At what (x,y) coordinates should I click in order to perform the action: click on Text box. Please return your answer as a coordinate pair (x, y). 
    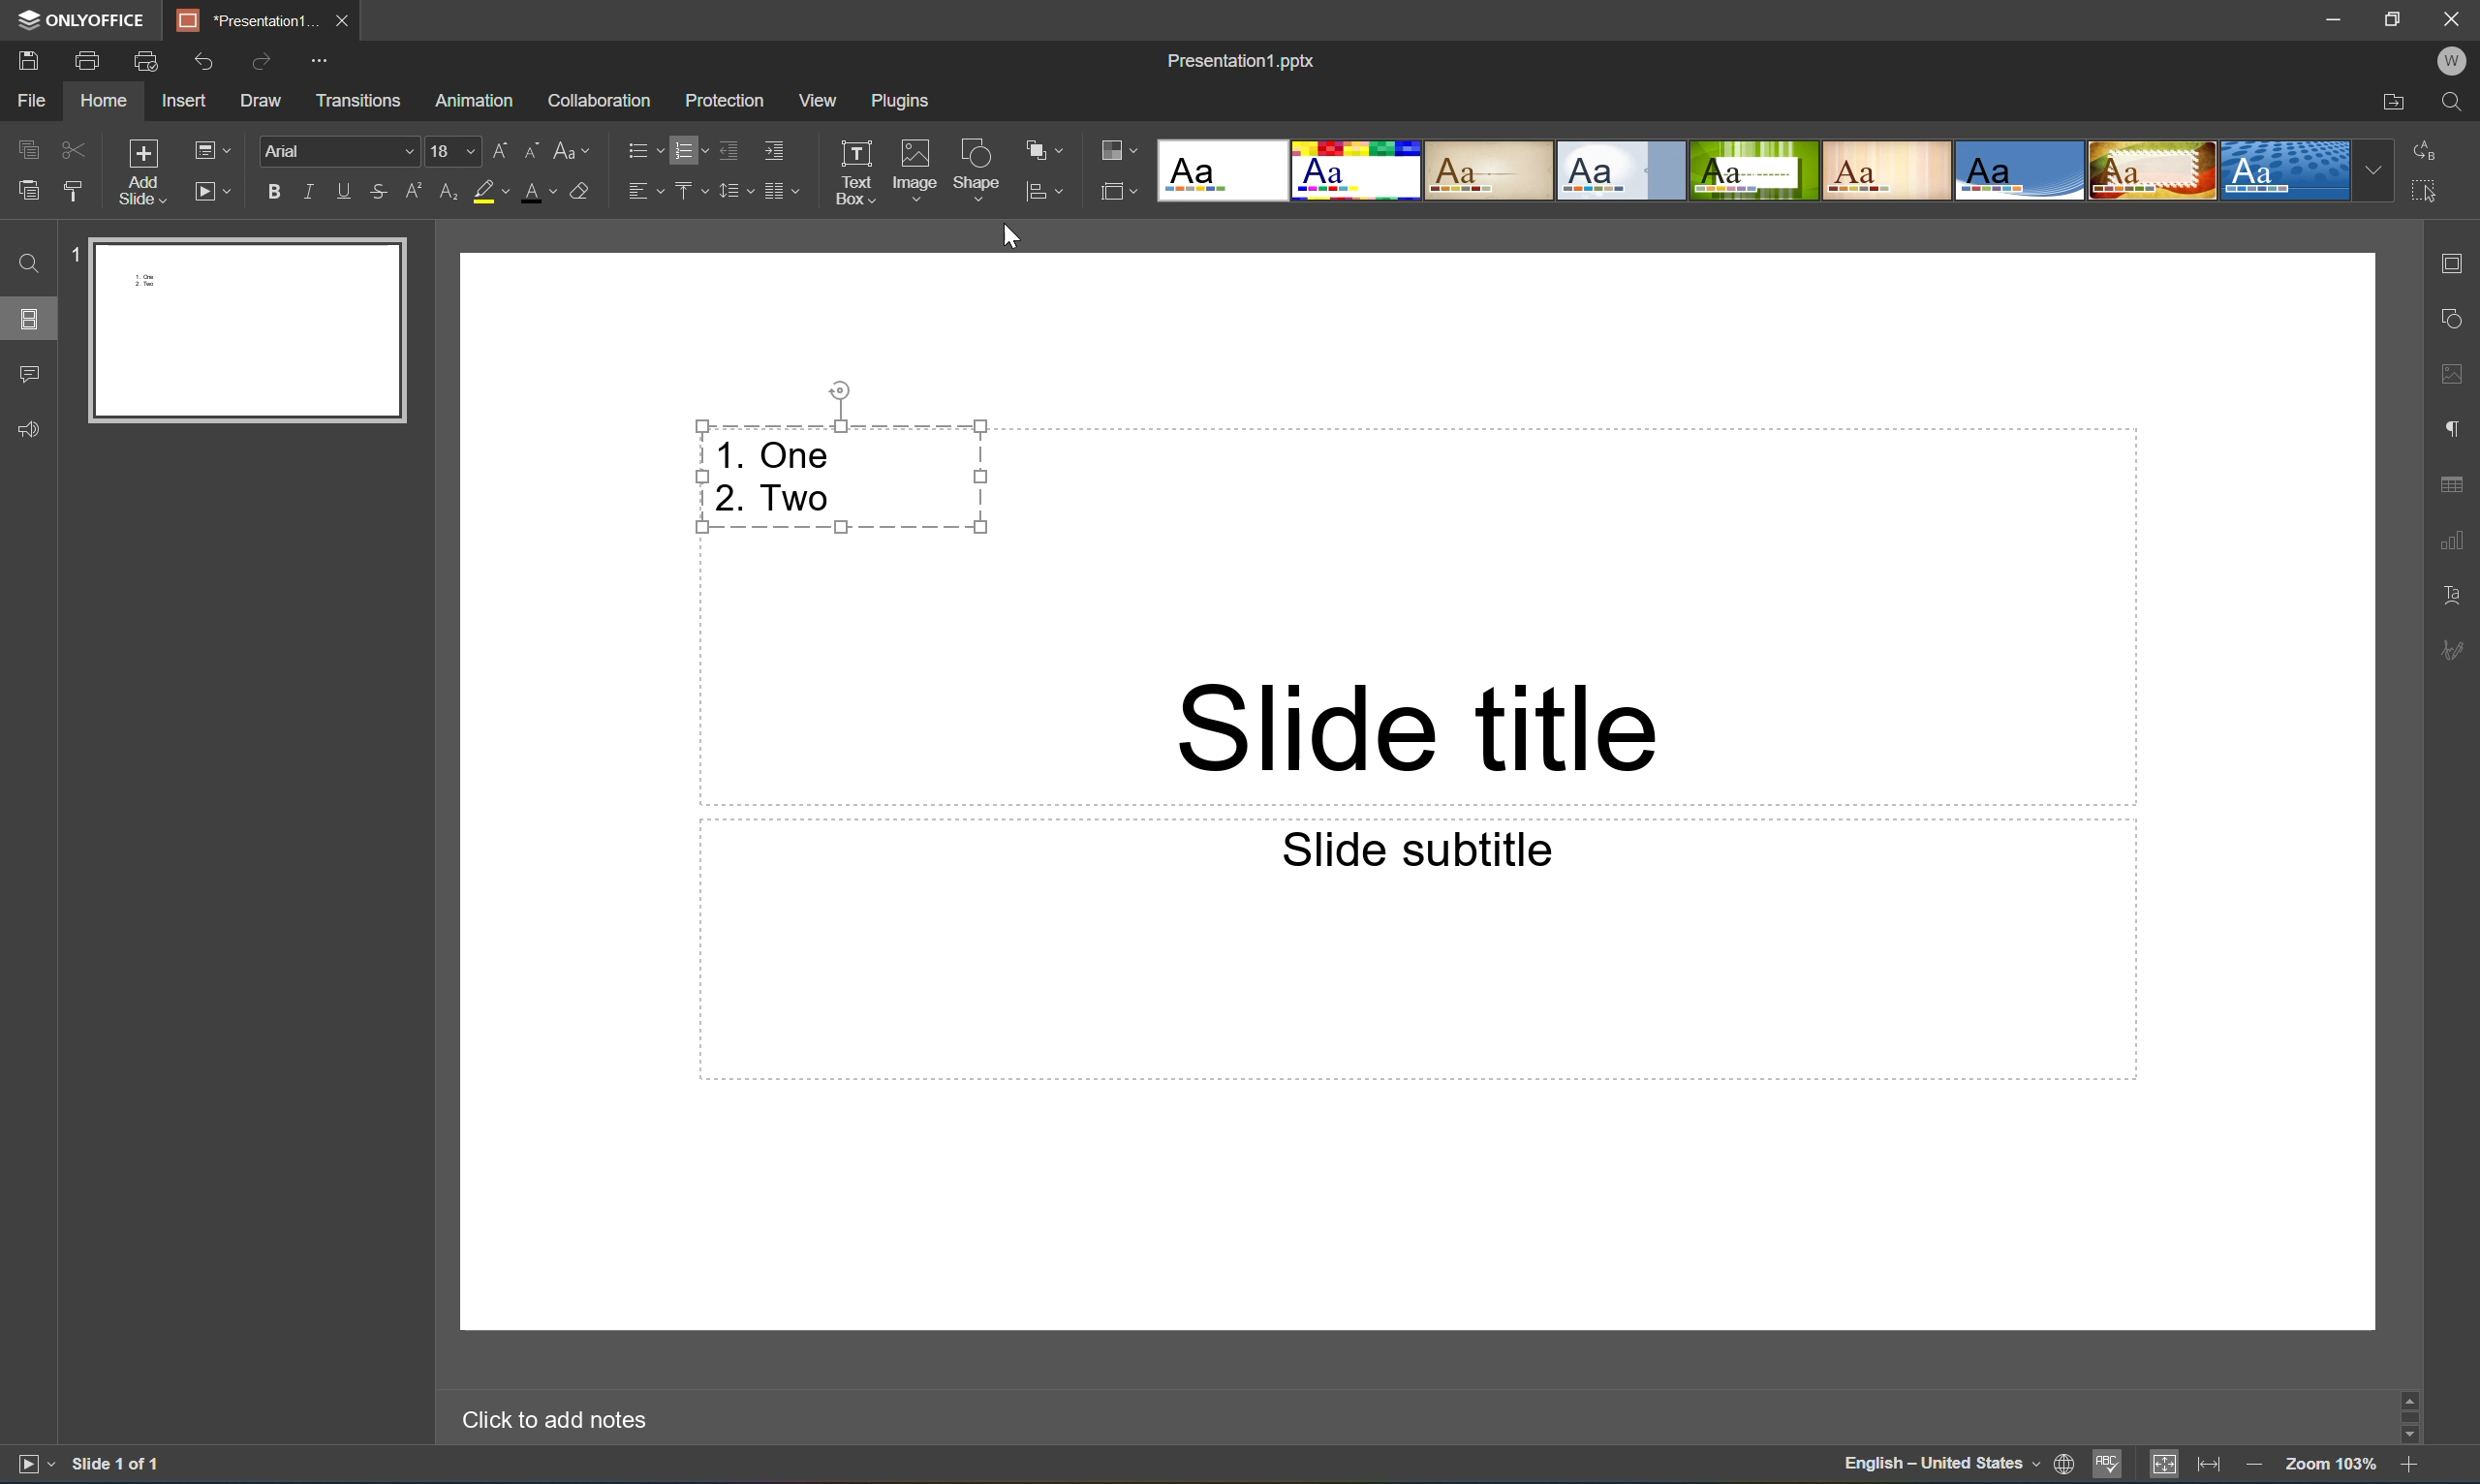
    Looking at the image, I should click on (854, 172).